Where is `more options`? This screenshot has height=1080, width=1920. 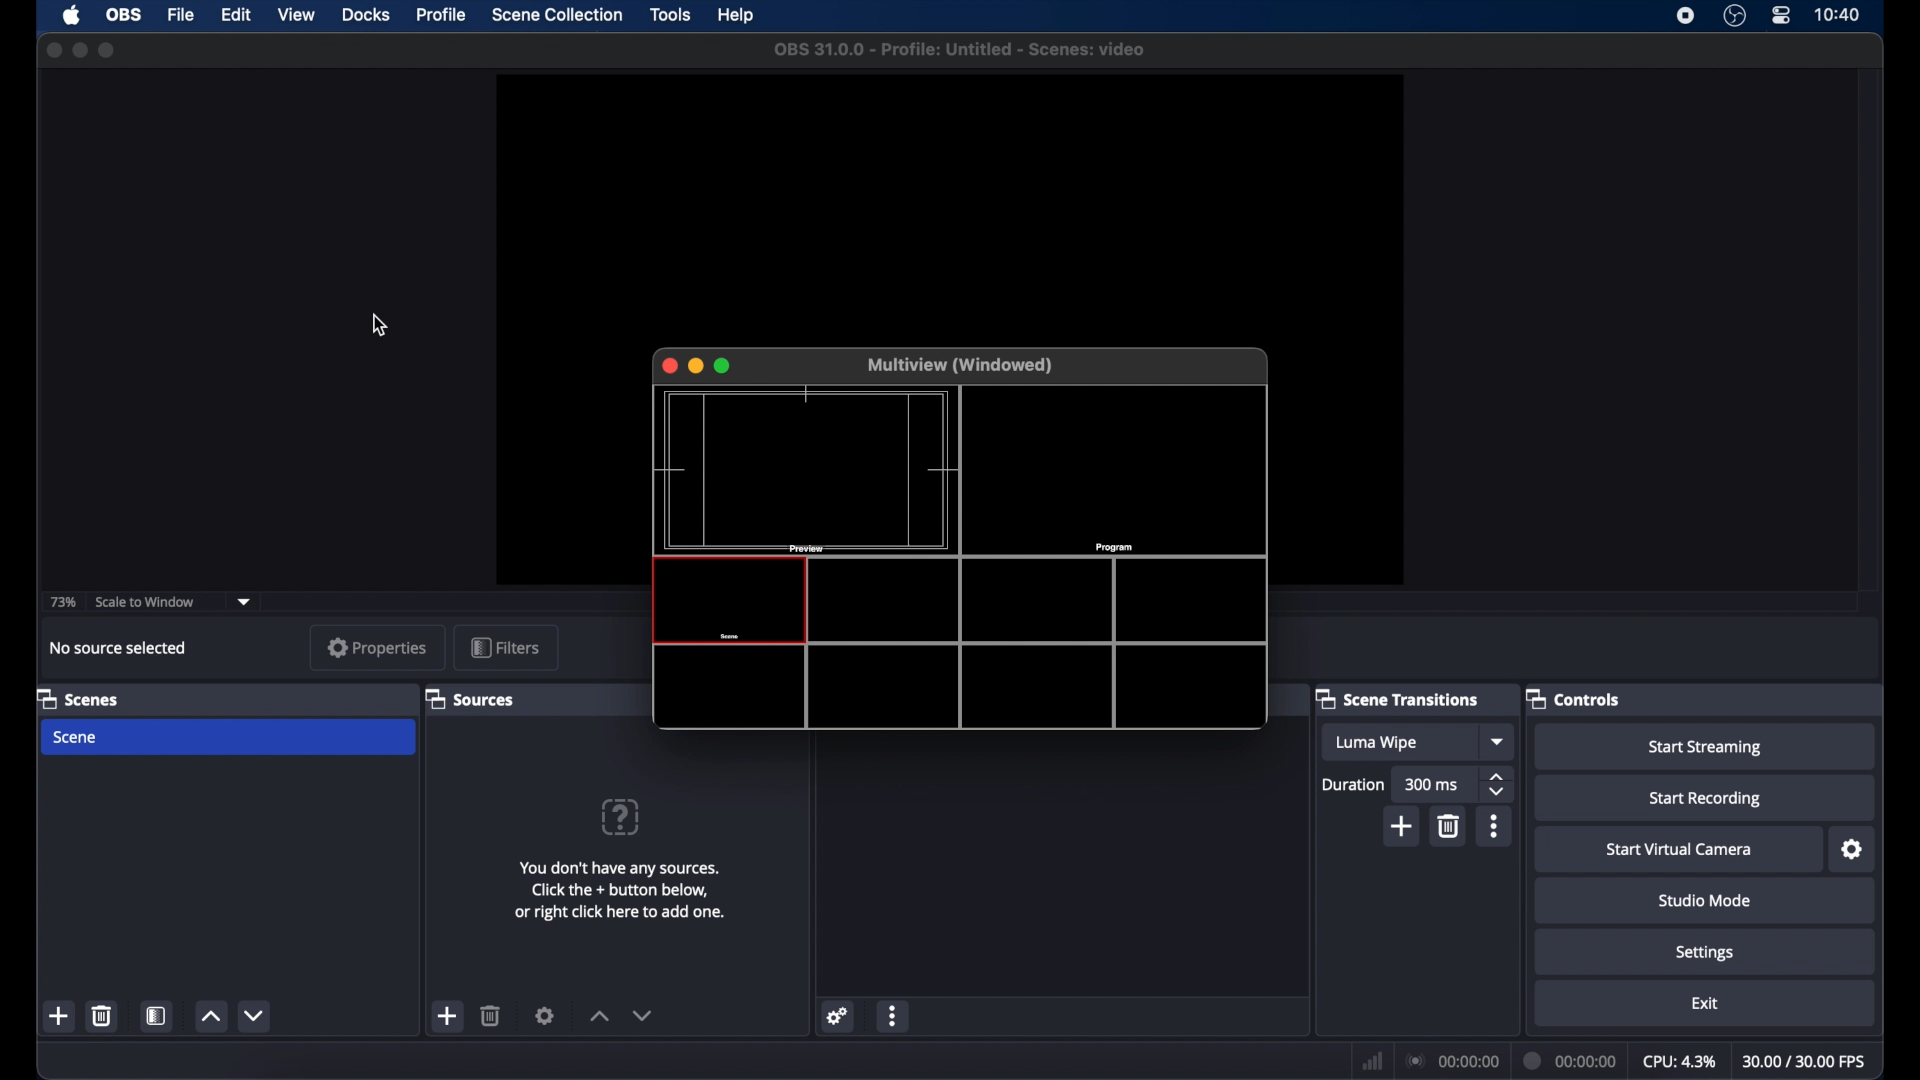 more options is located at coordinates (1494, 826).